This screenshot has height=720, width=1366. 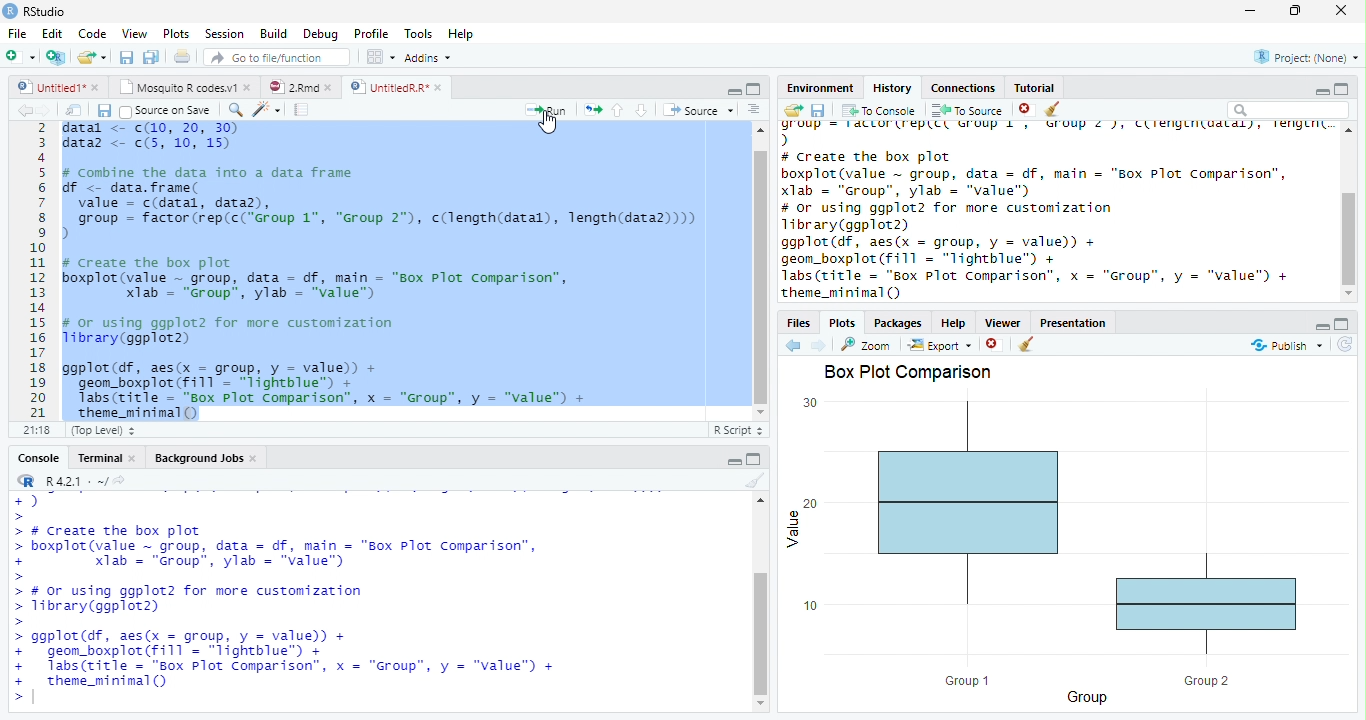 What do you see at coordinates (199, 457) in the screenshot?
I see `Background Jobs` at bounding box center [199, 457].